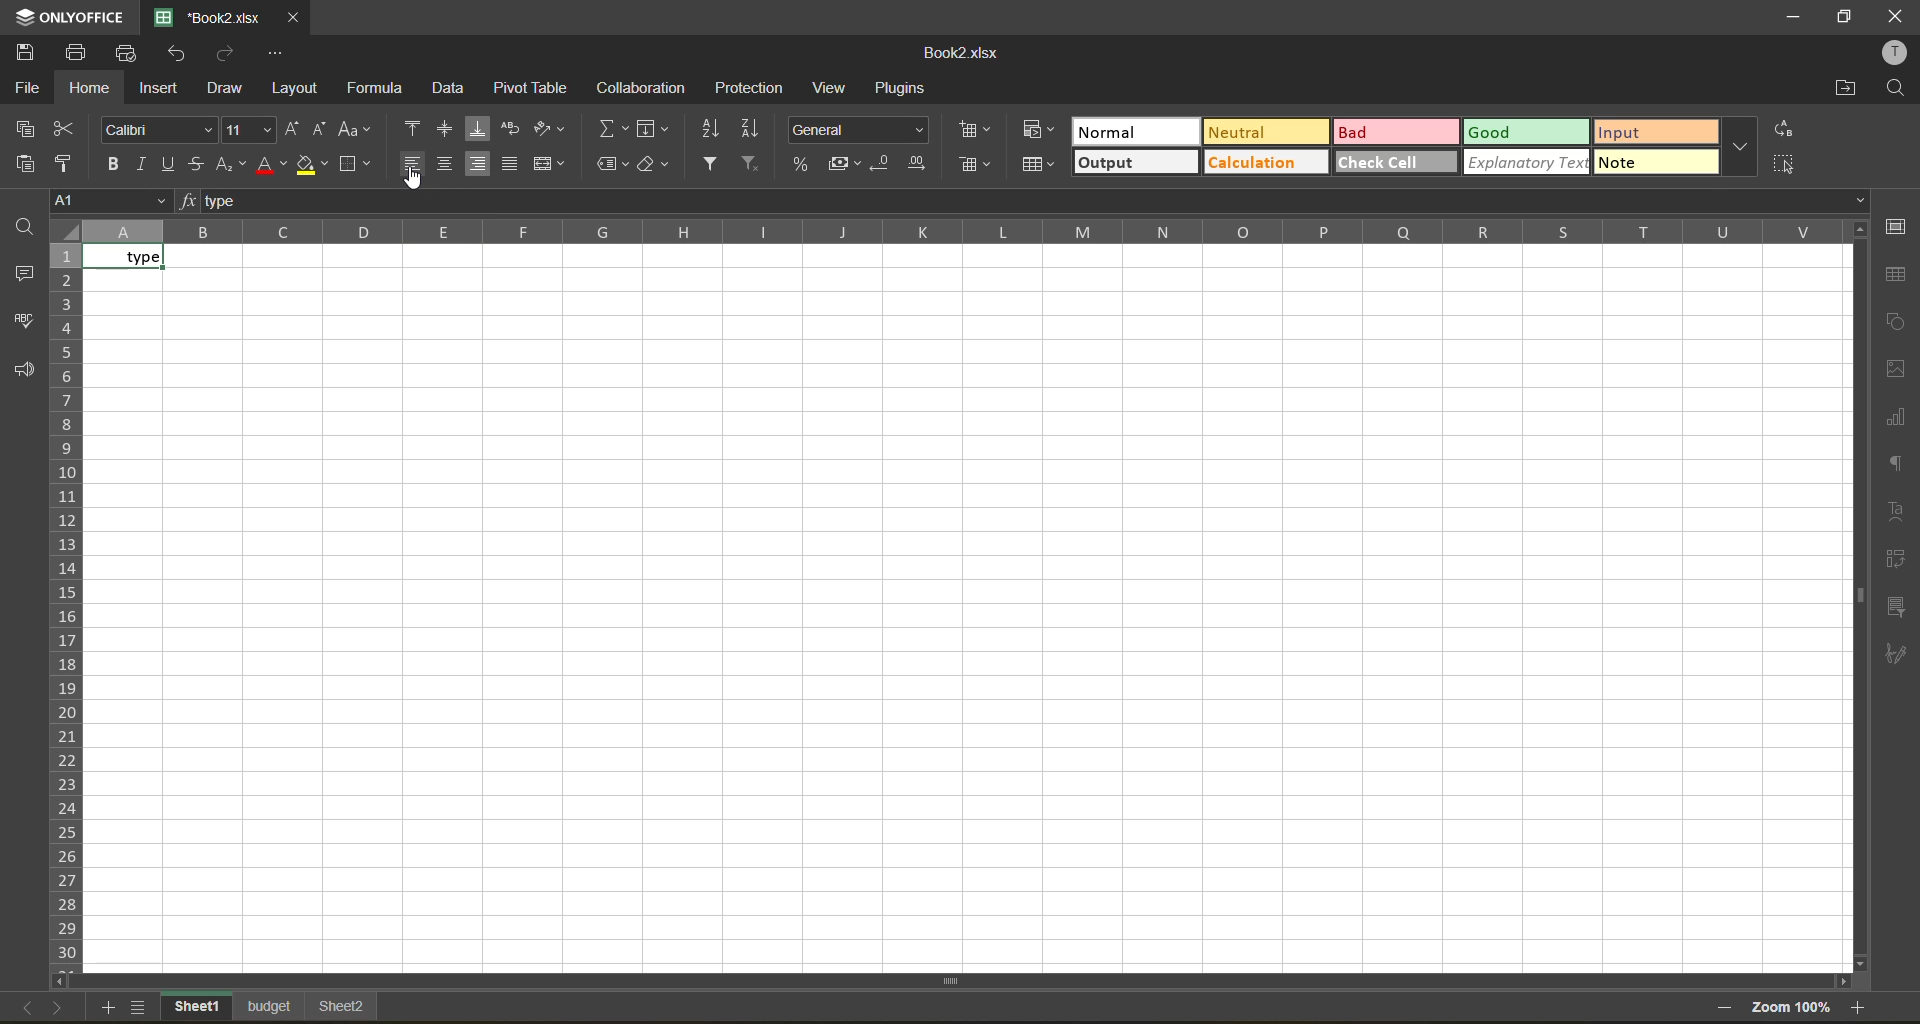  What do you see at coordinates (66, 132) in the screenshot?
I see `cut` at bounding box center [66, 132].